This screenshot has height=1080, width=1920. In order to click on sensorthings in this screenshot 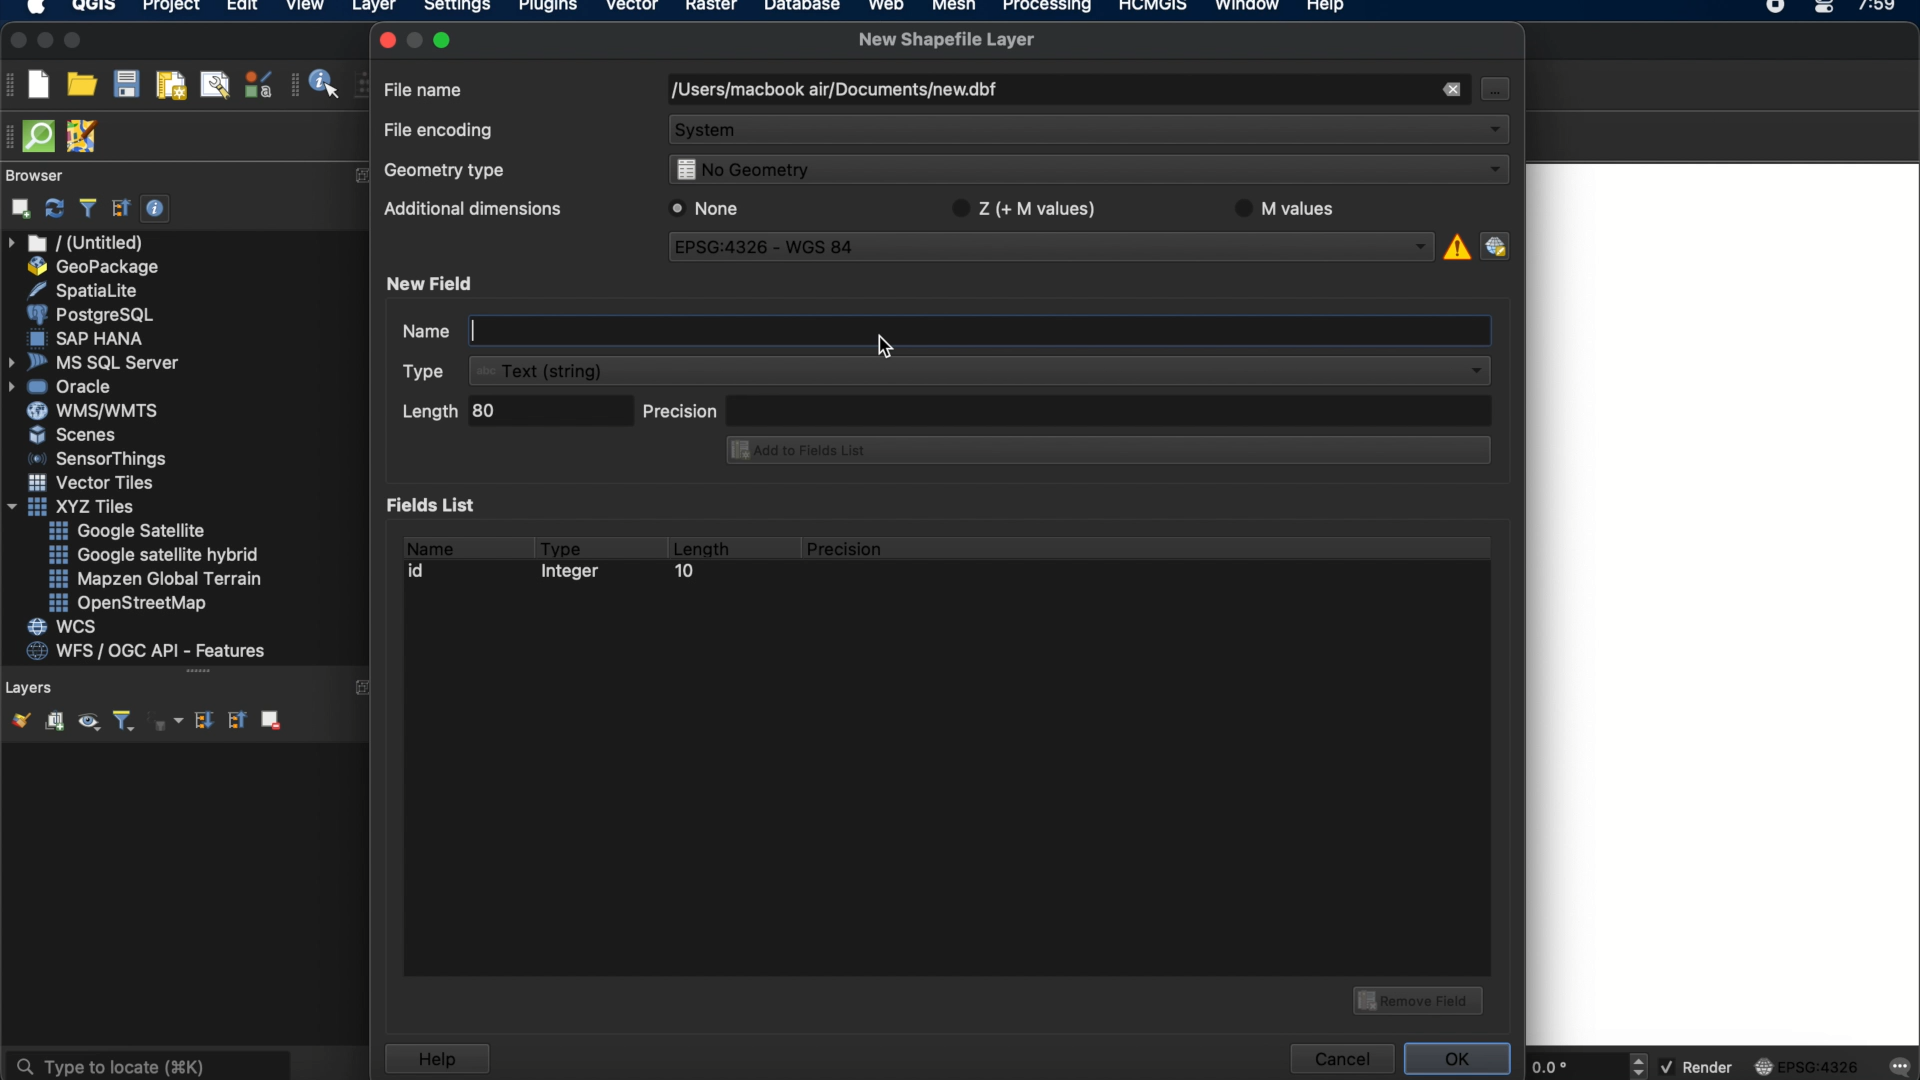, I will do `click(98, 459)`.